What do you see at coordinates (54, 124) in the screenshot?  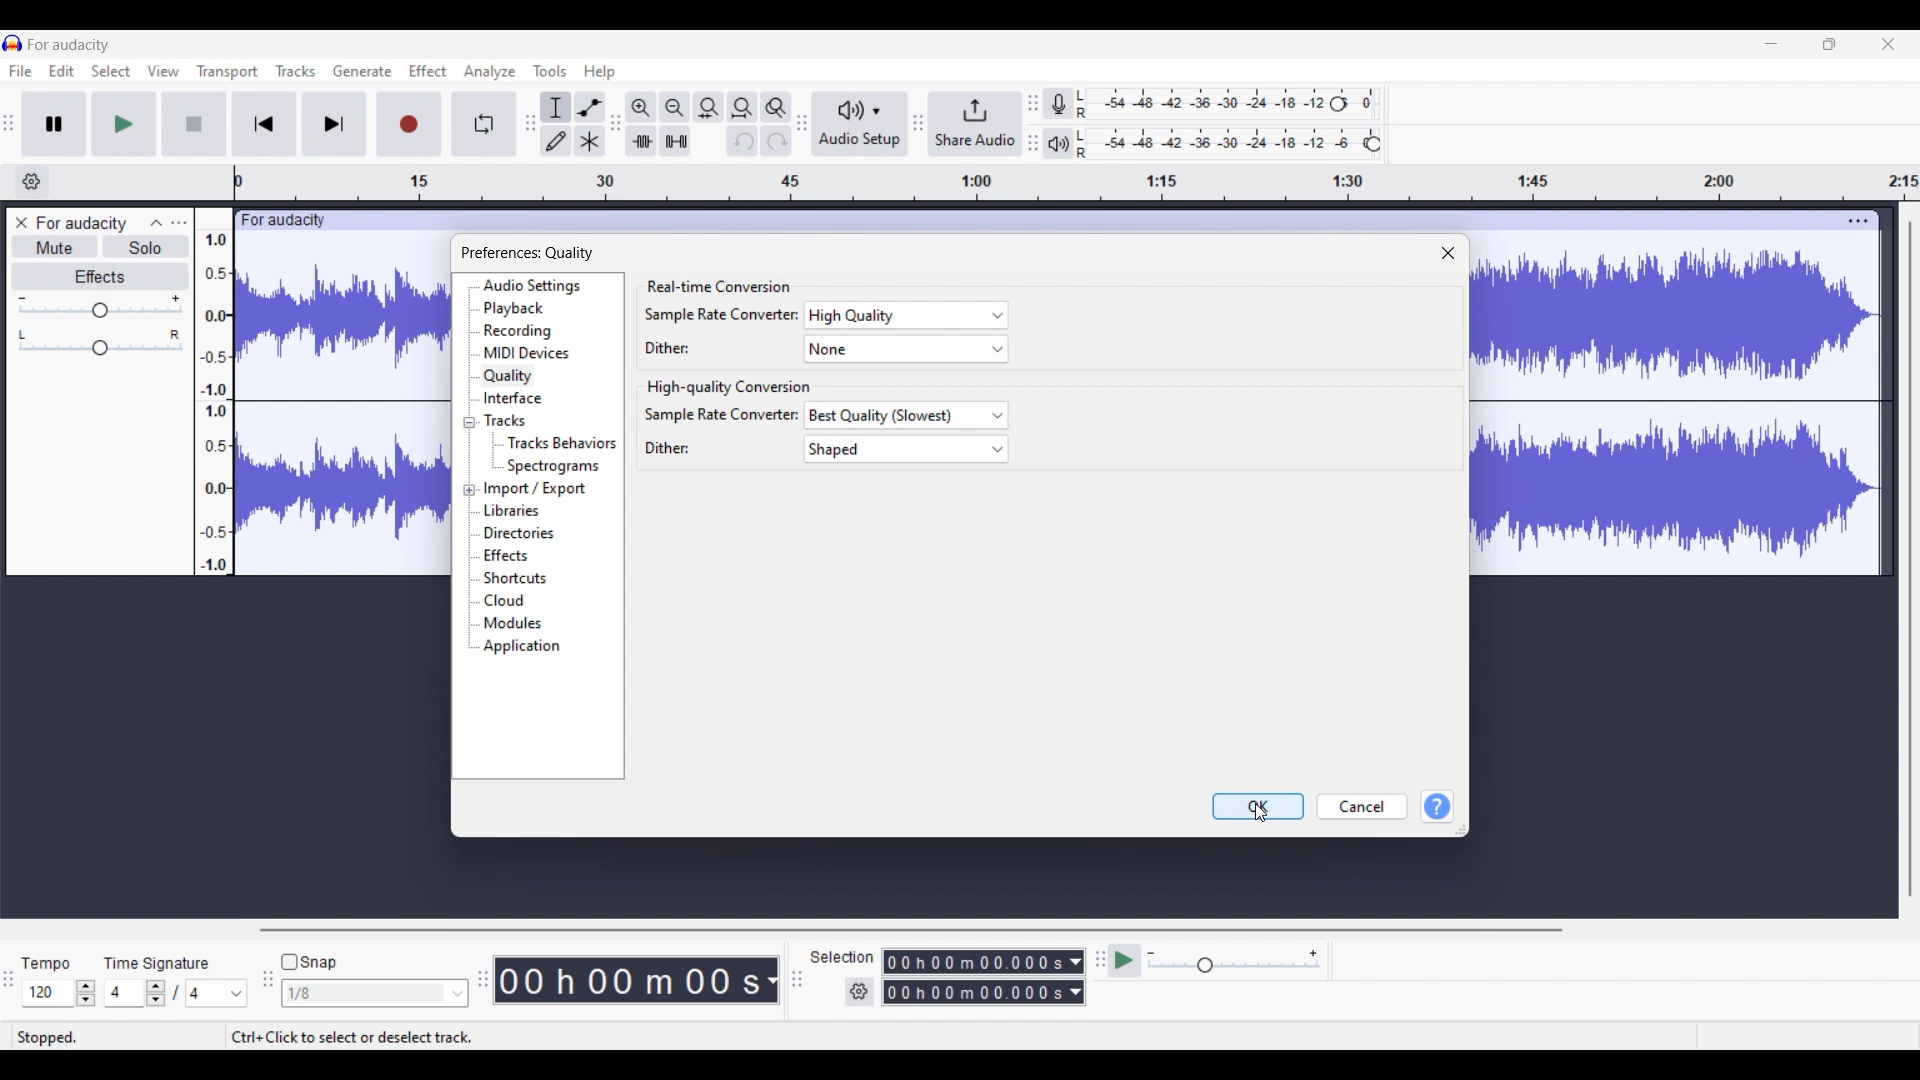 I see `Pause` at bounding box center [54, 124].